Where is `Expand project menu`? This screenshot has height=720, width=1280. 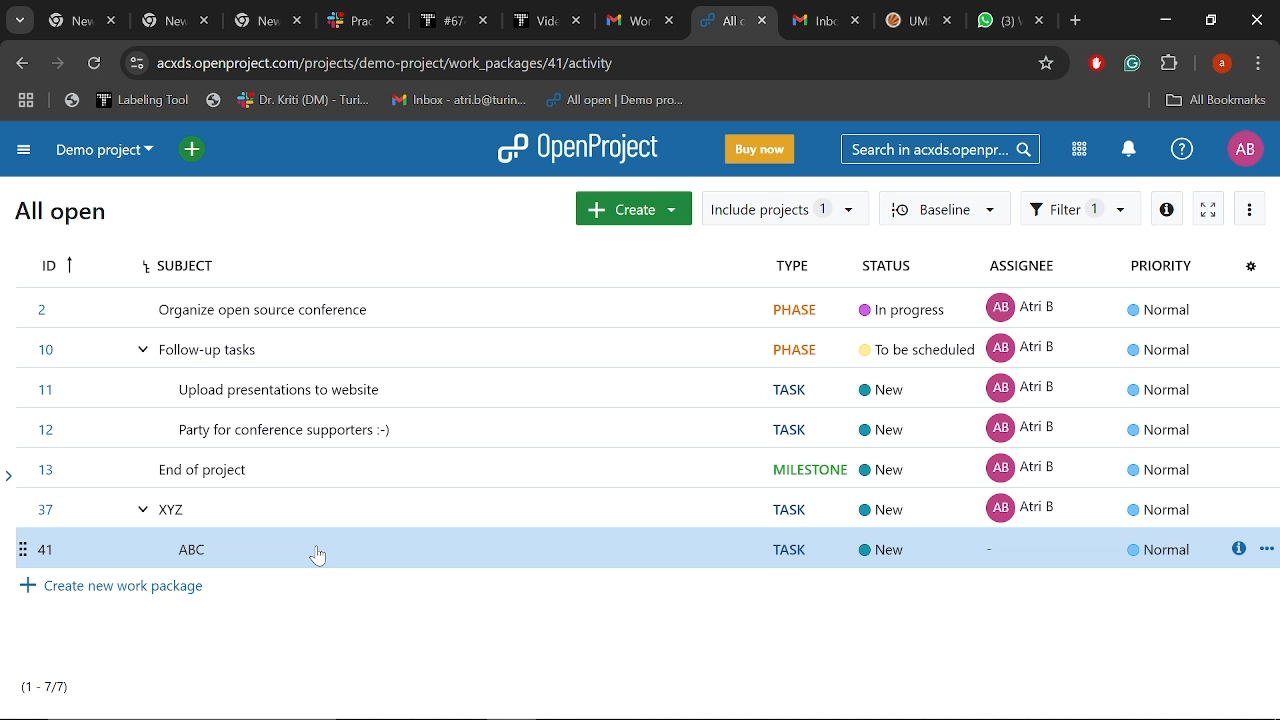 Expand project menu is located at coordinates (25, 150).